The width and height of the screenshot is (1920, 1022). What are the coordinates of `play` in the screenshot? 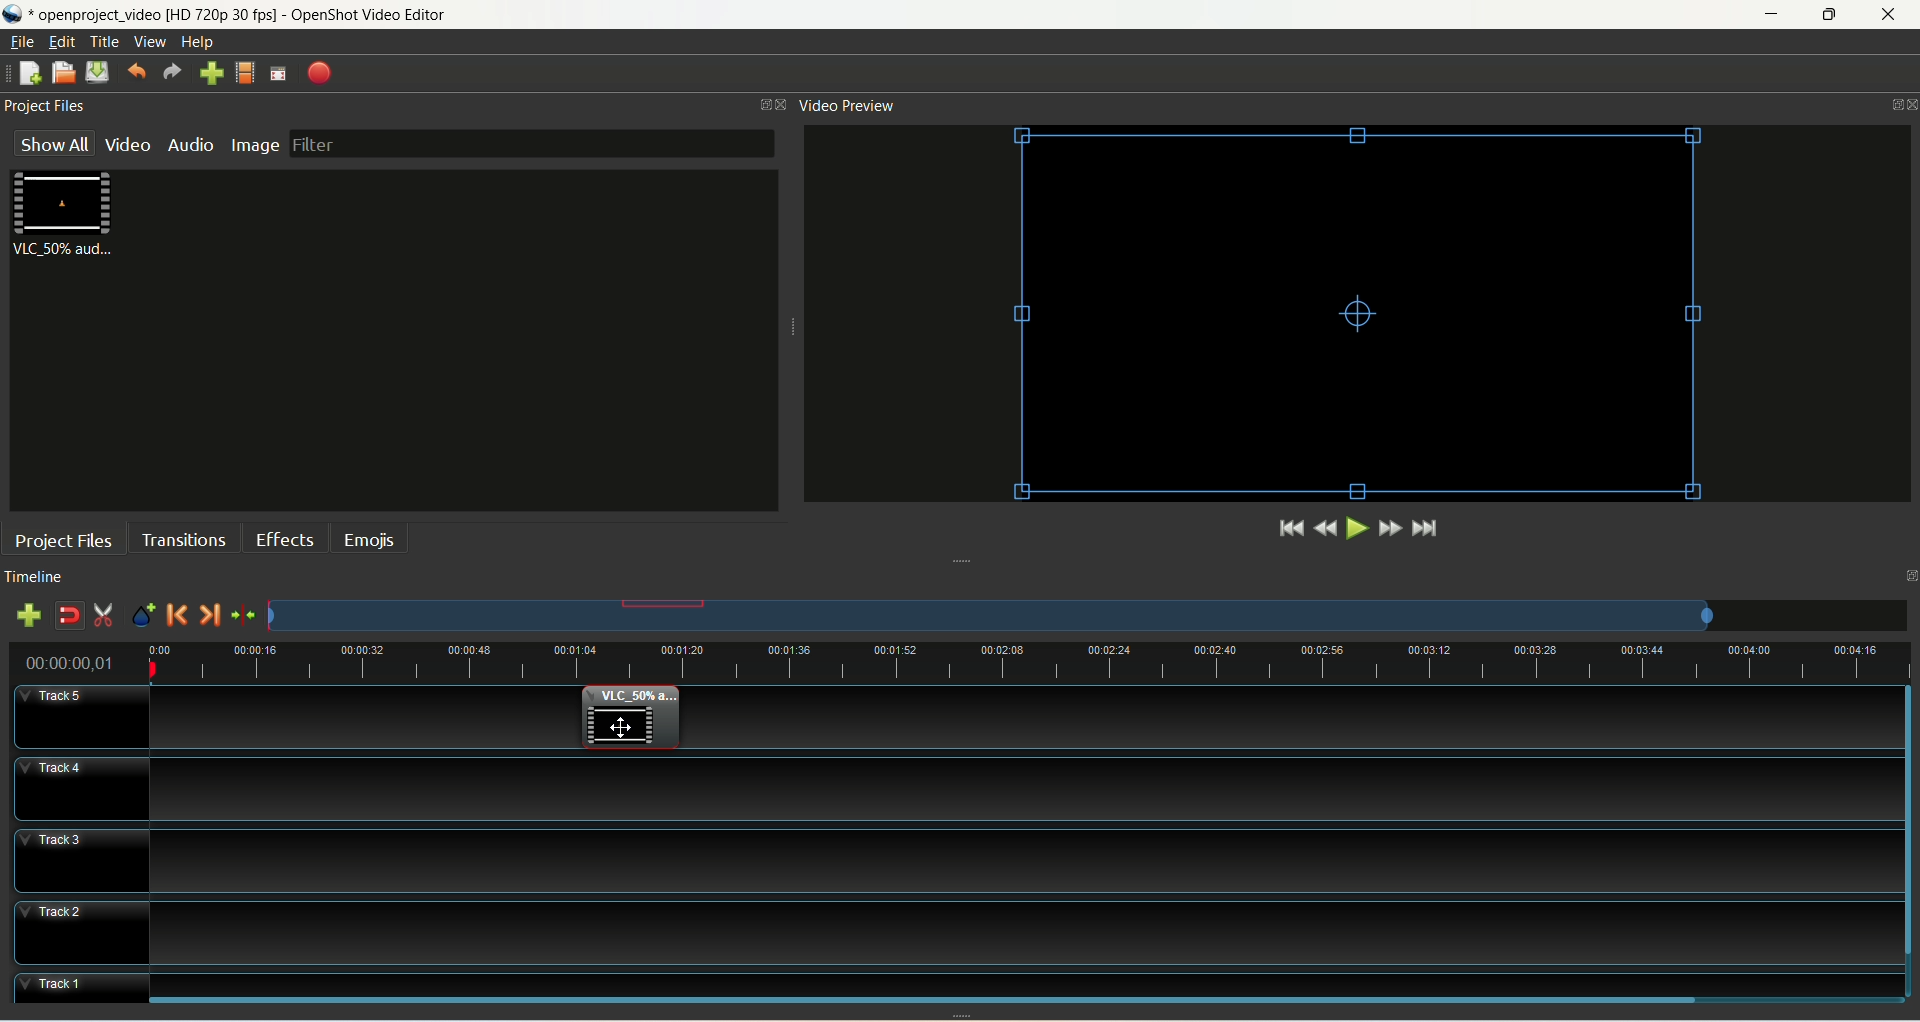 It's located at (1355, 528).